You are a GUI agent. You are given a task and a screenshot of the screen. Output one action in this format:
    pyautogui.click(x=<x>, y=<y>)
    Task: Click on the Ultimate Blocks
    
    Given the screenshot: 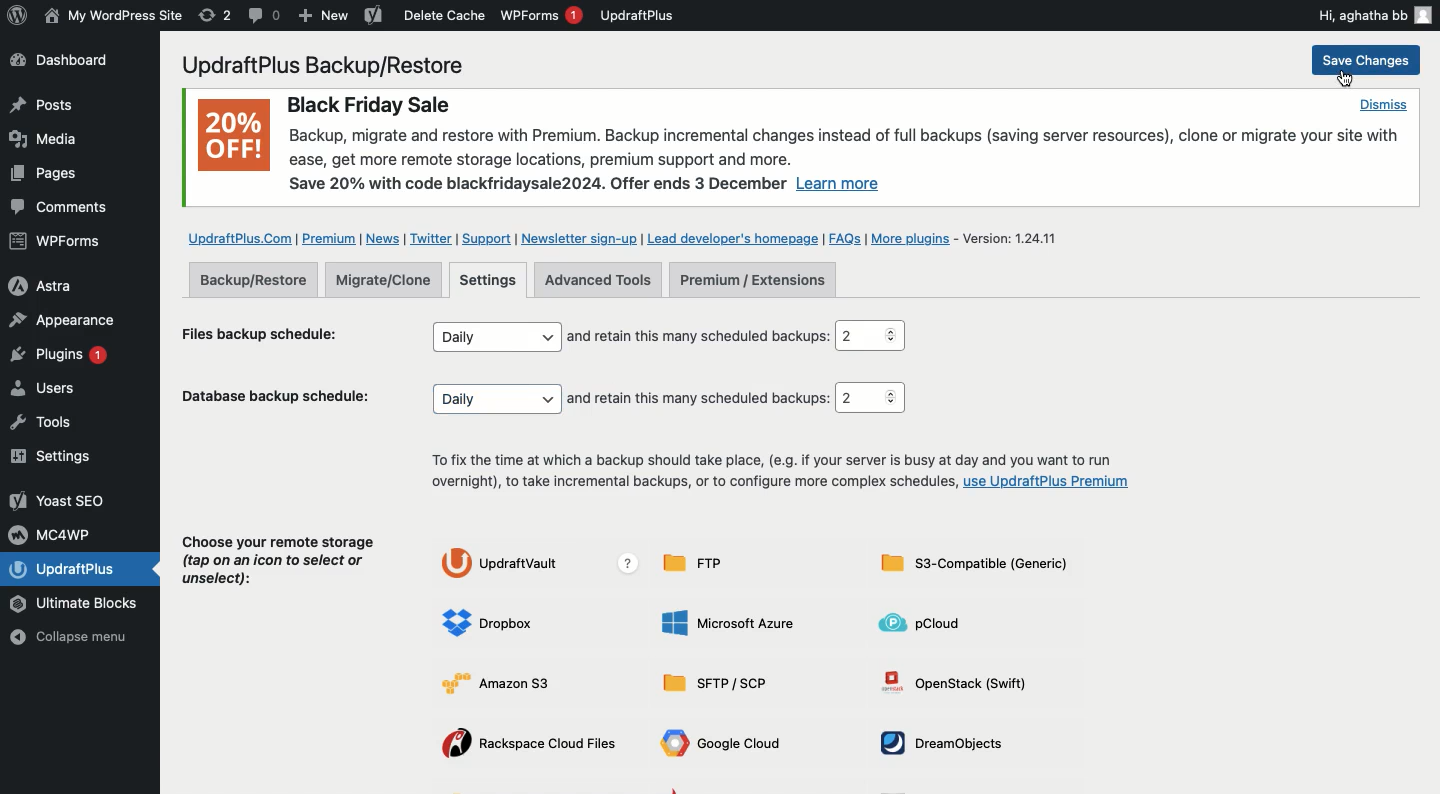 What is the action you would take?
    pyautogui.click(x=80, y=605)
    